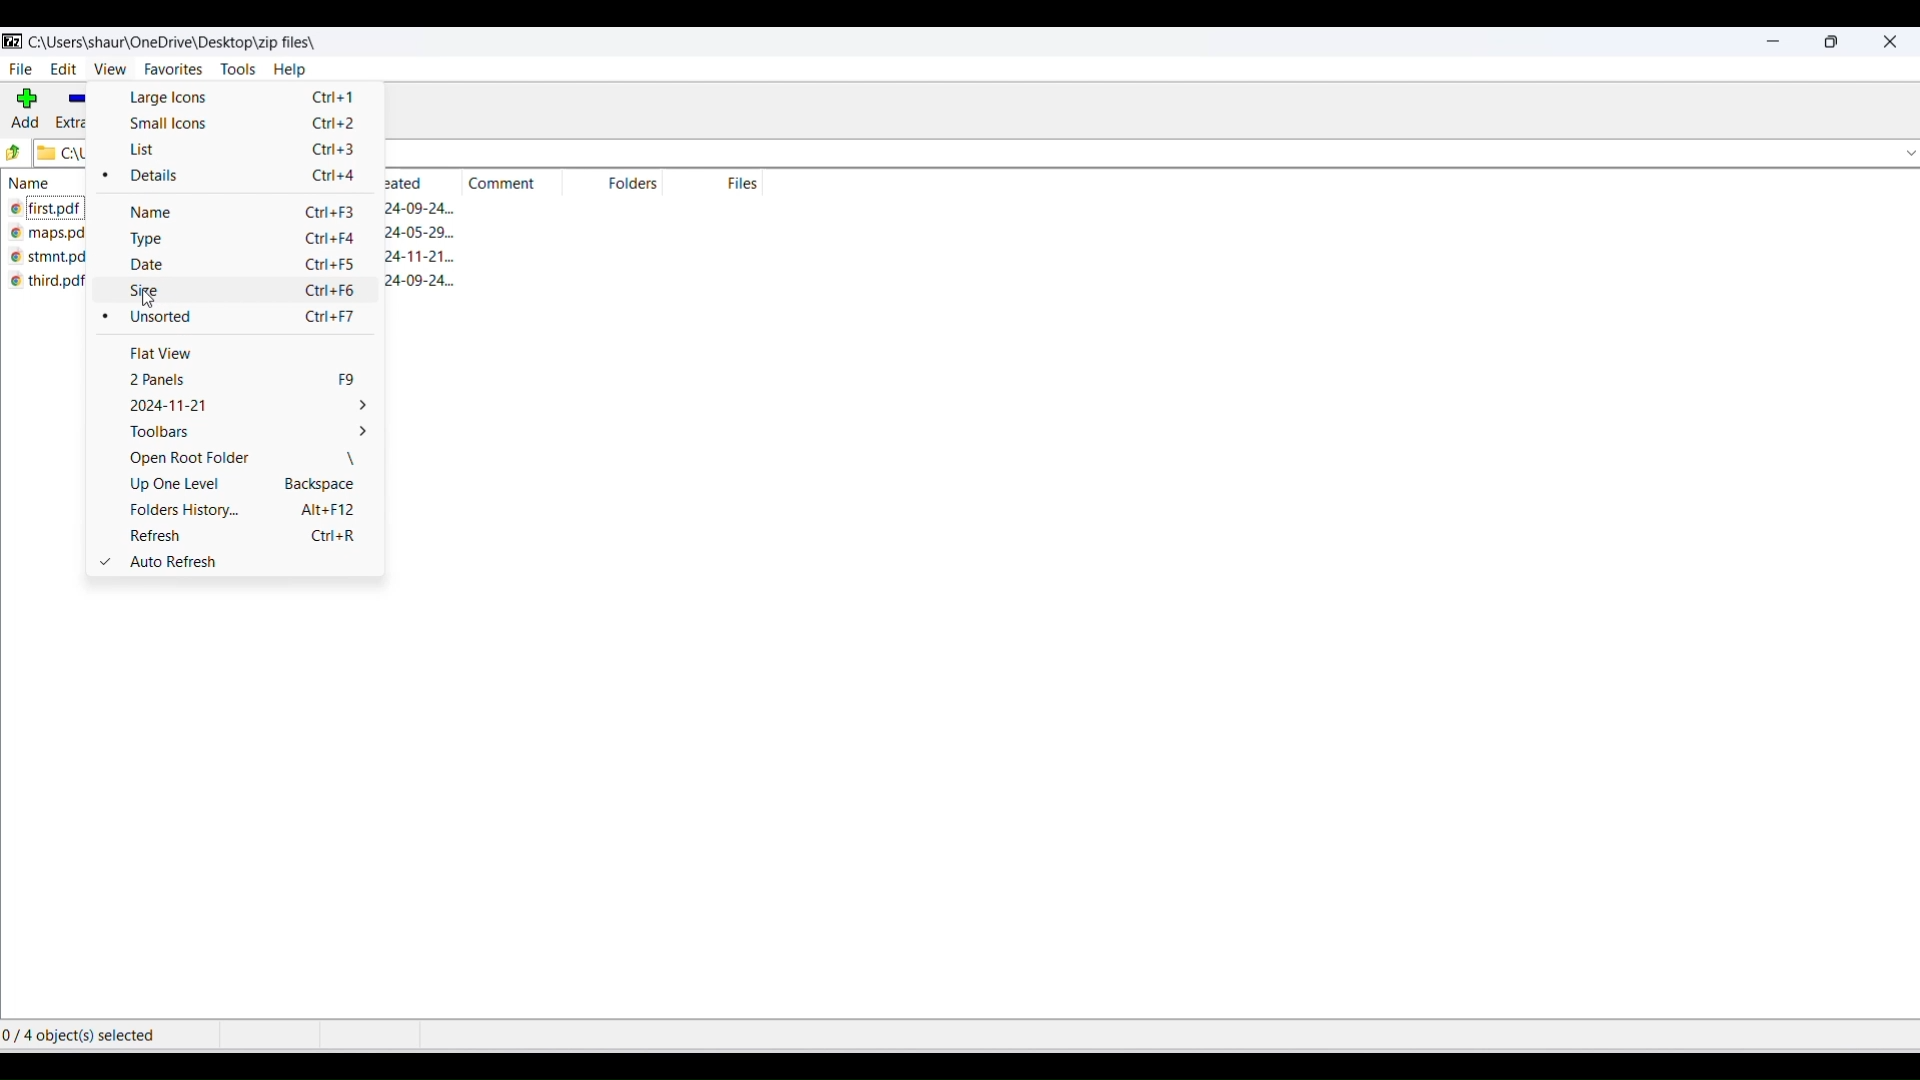  What do you see at coordinates (243, 243) in the screenshot?
I see `type` at bounding box center [243, 243].